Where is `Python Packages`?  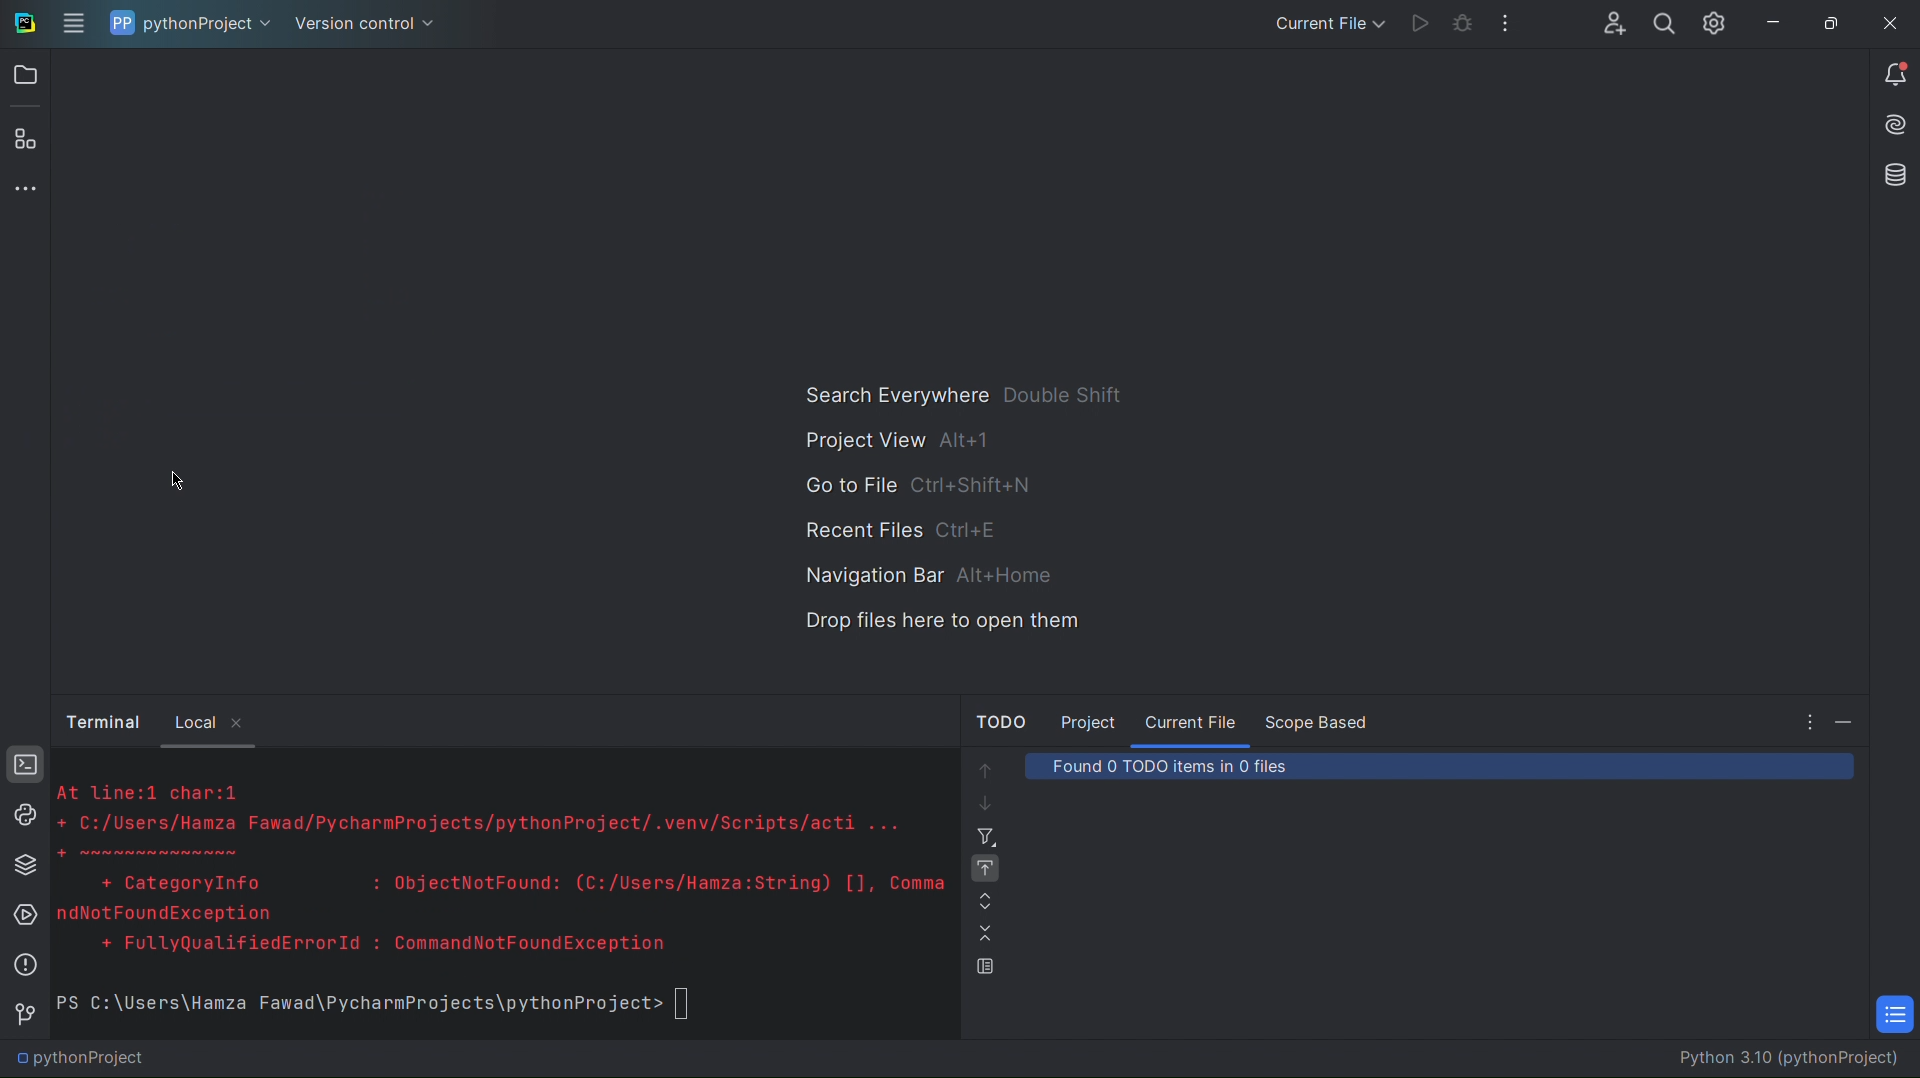
Python Packages is located at coordinates (25, 865).